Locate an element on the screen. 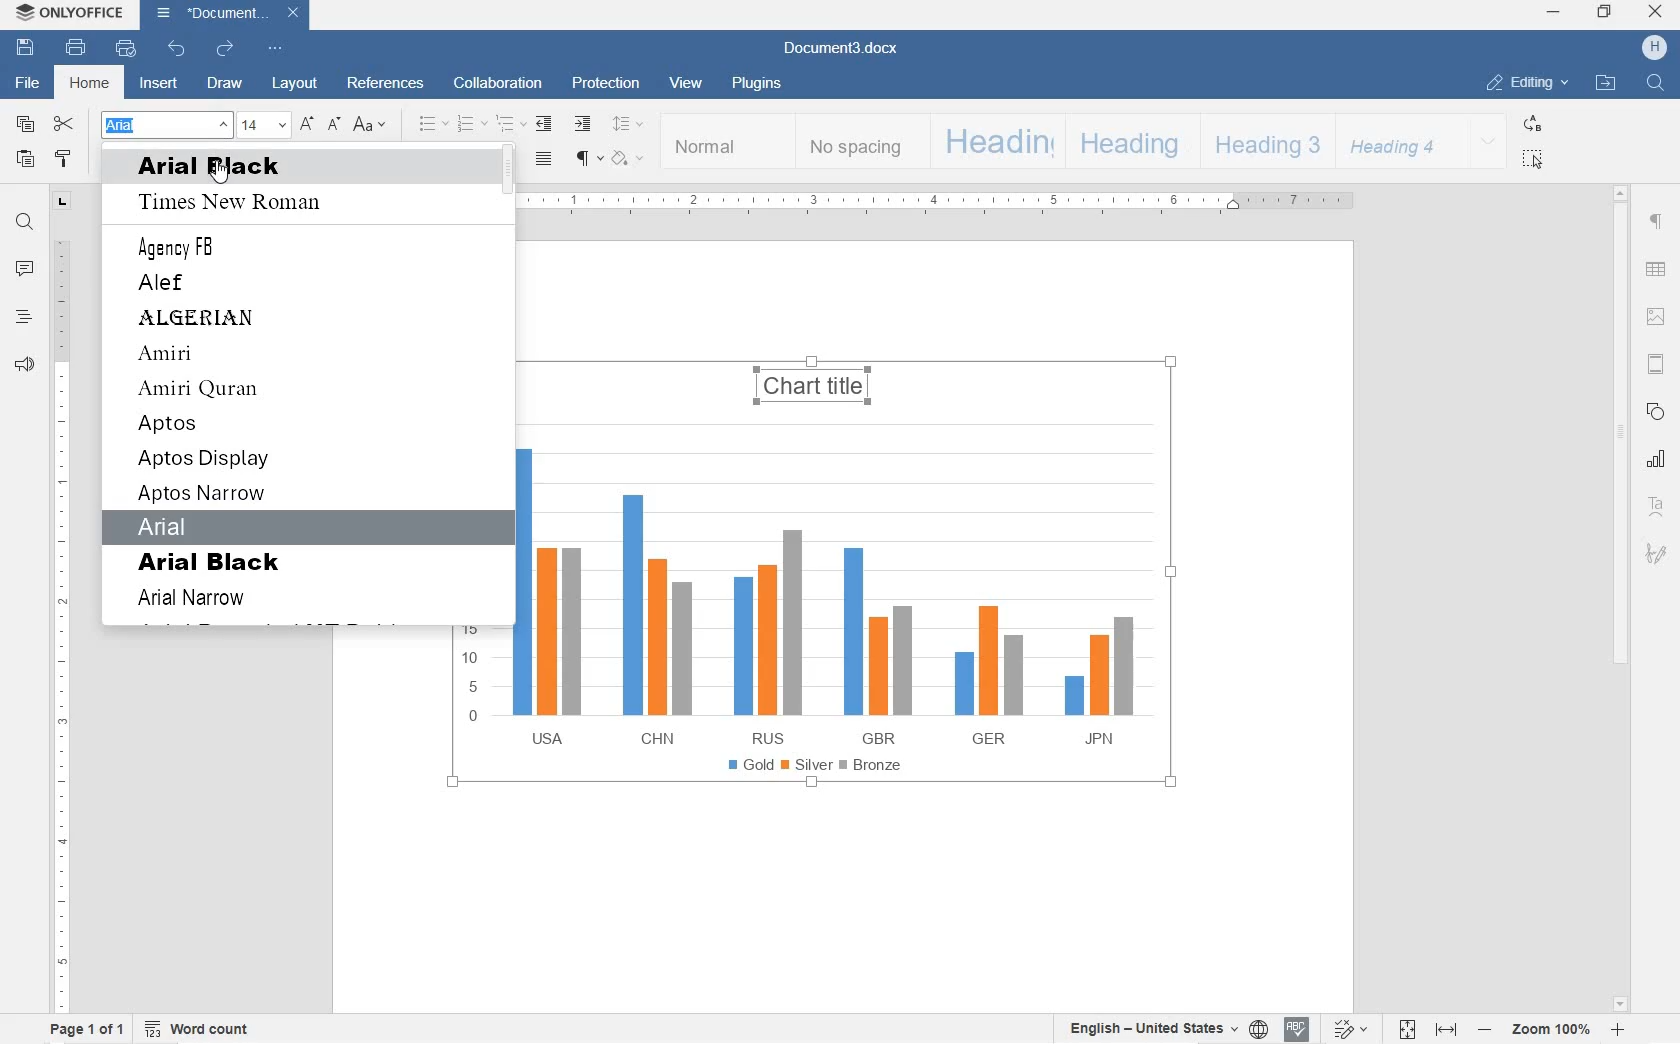  TAB is located at coordinates (63, 200).